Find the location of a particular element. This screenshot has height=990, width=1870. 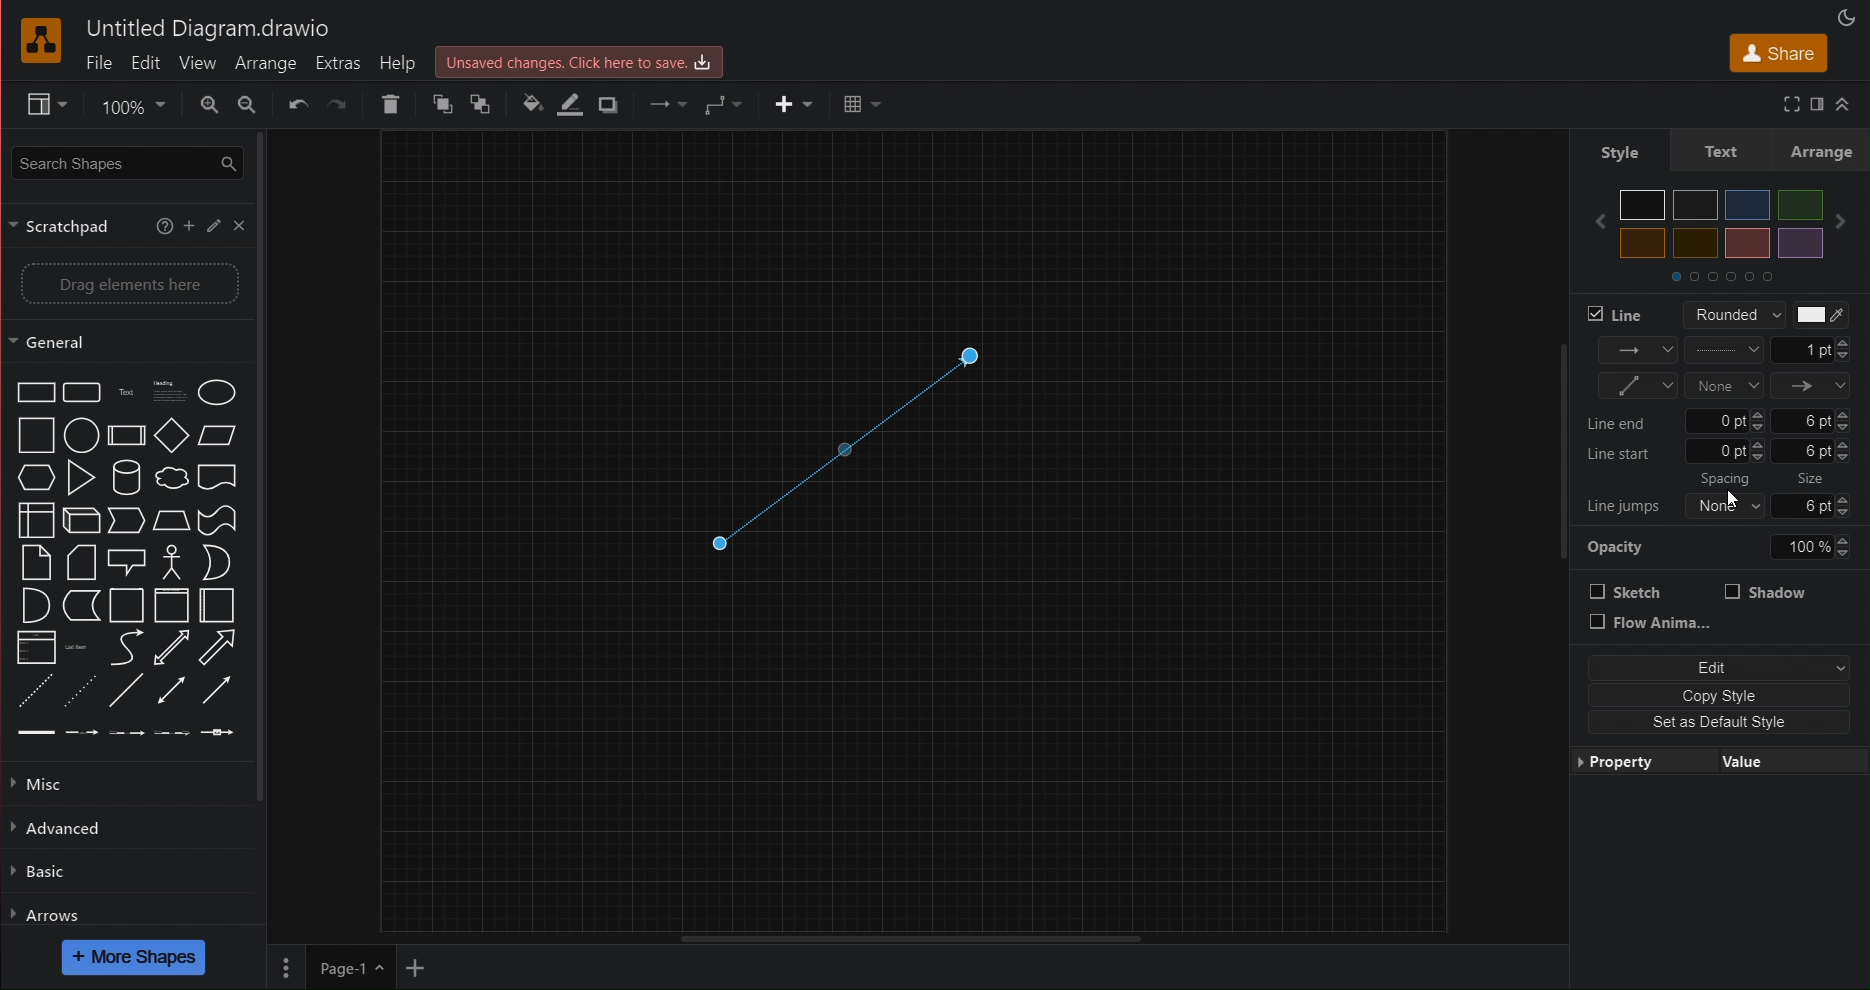

Extras is located at coordinates (338, 63).